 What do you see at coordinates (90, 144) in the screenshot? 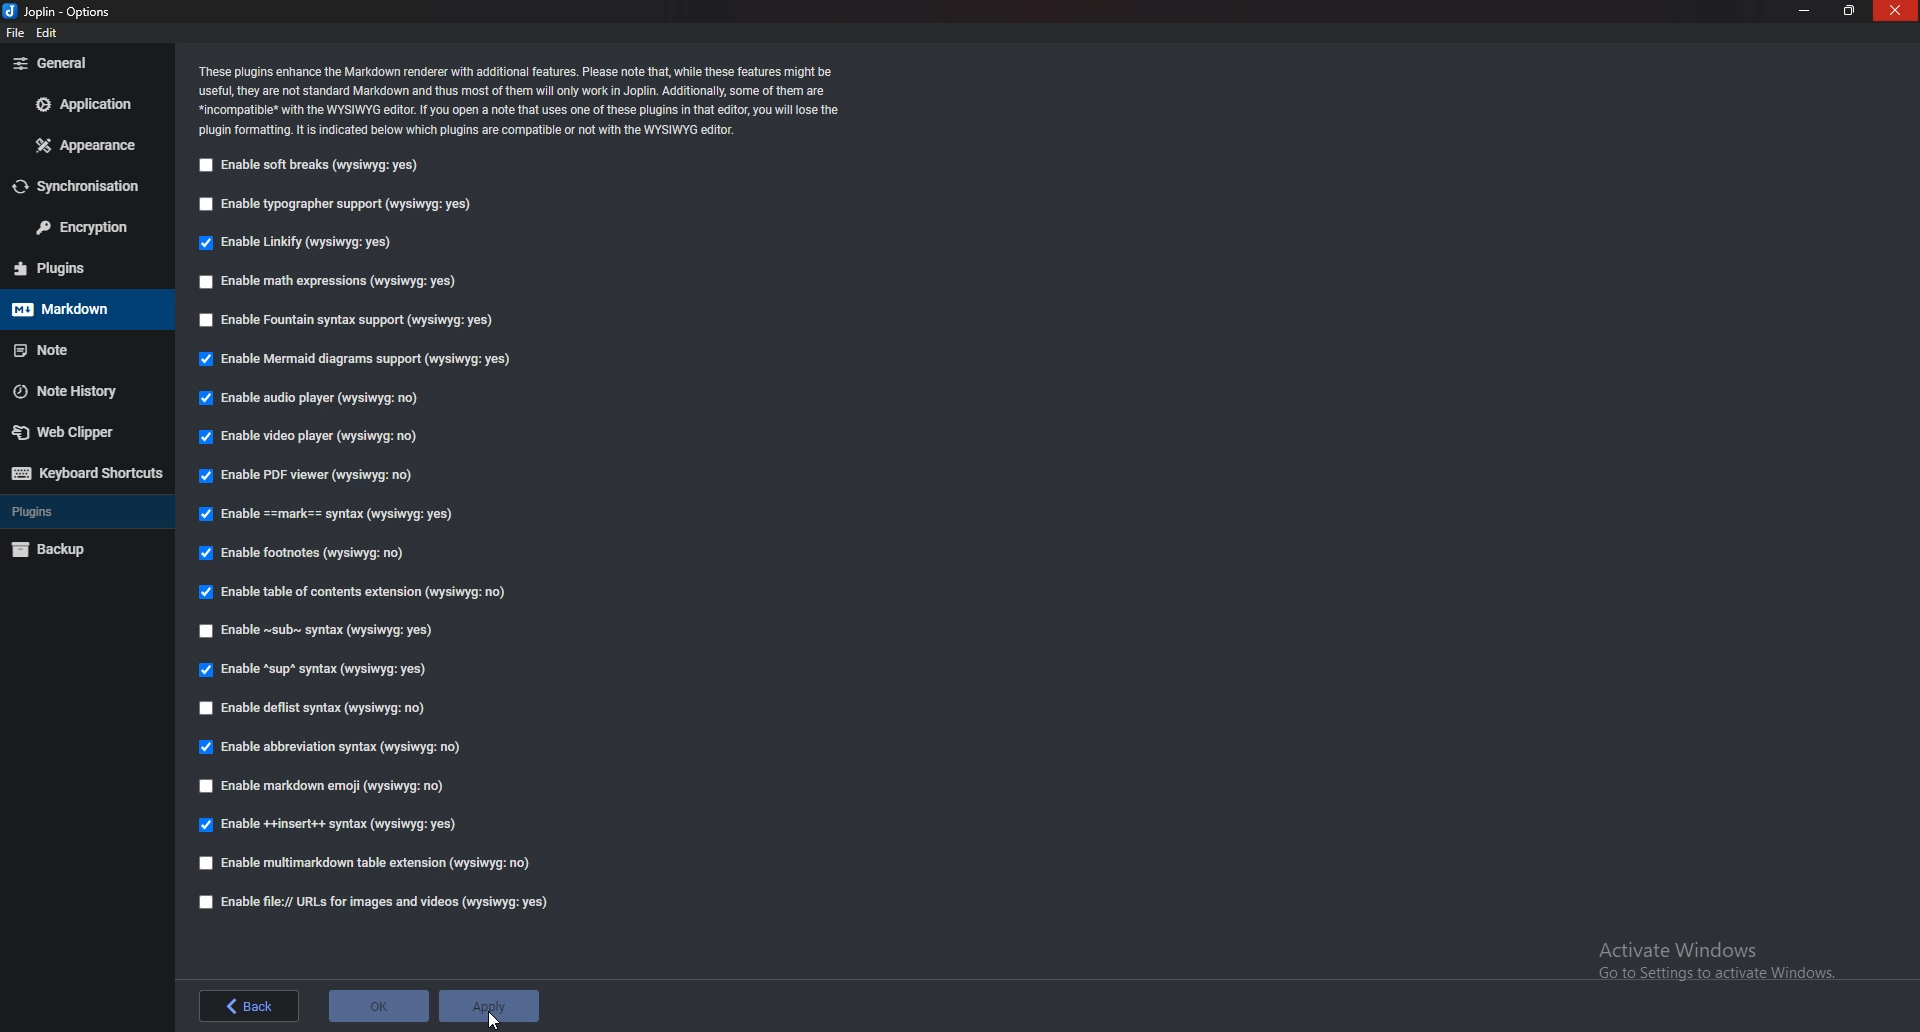
I see `appearance` at bounding box center [90, 144].